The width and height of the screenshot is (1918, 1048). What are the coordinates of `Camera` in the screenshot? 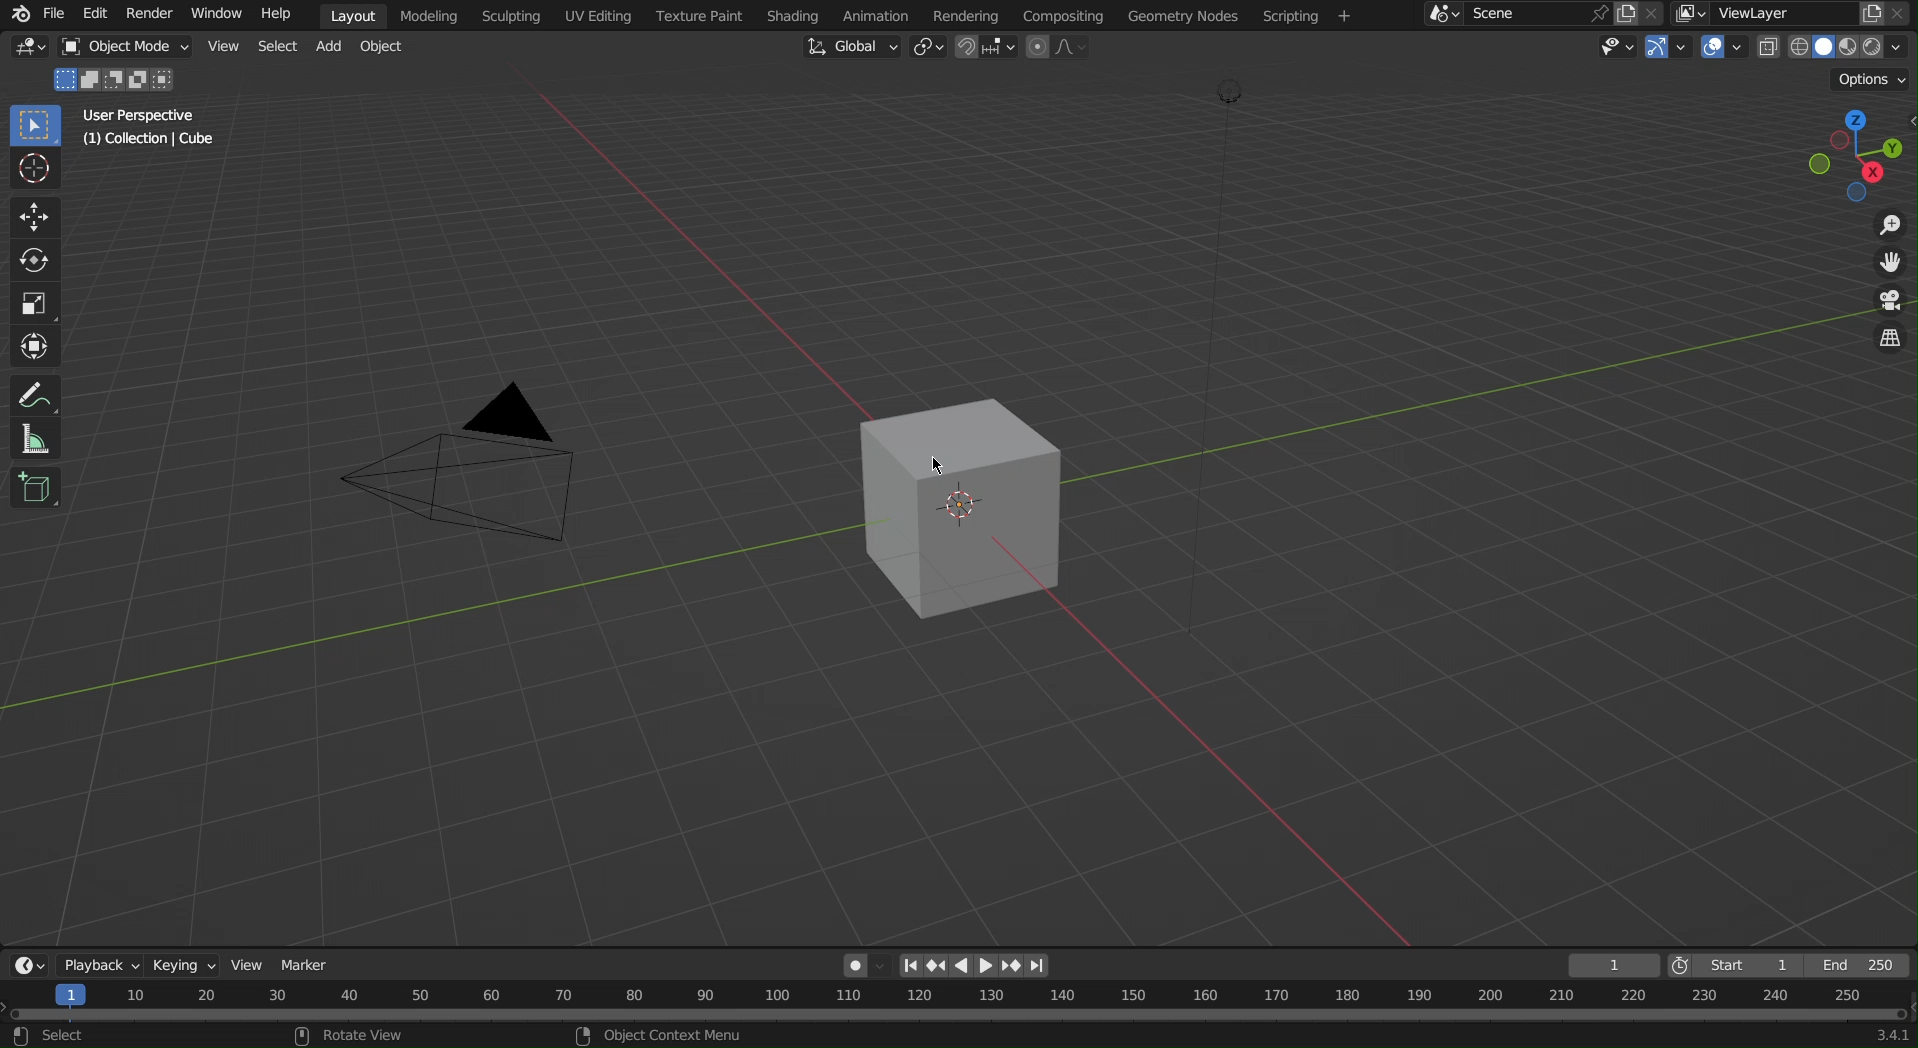 It's located at (505, 474).